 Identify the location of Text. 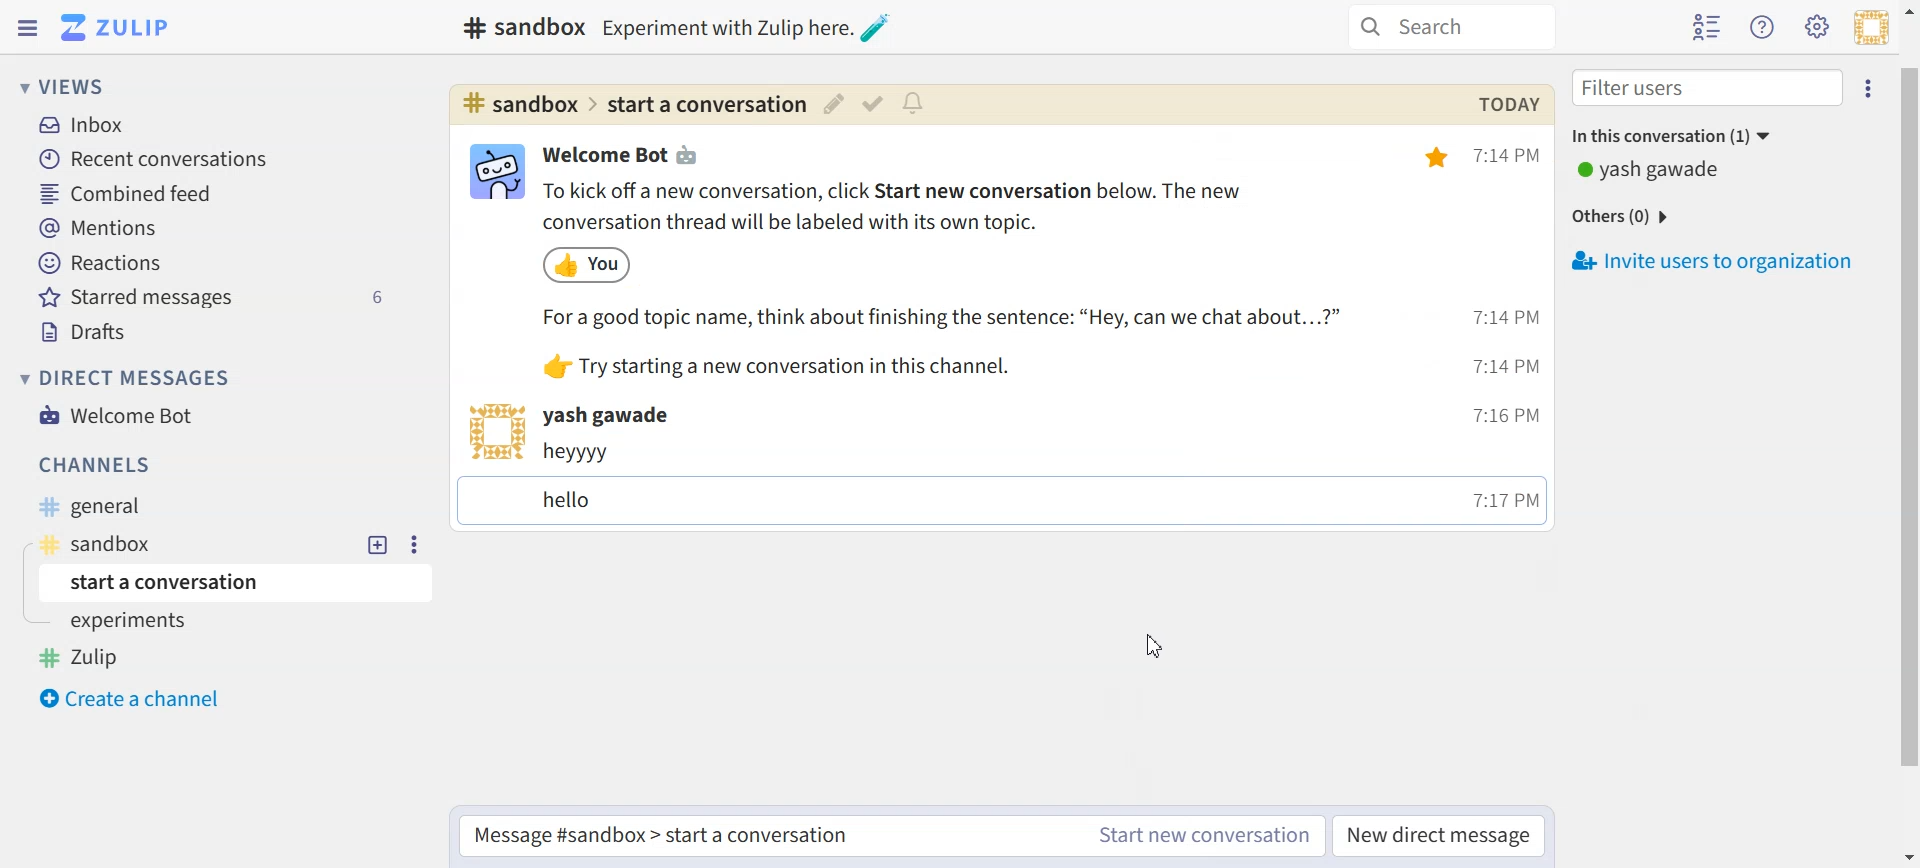
(625, 154).